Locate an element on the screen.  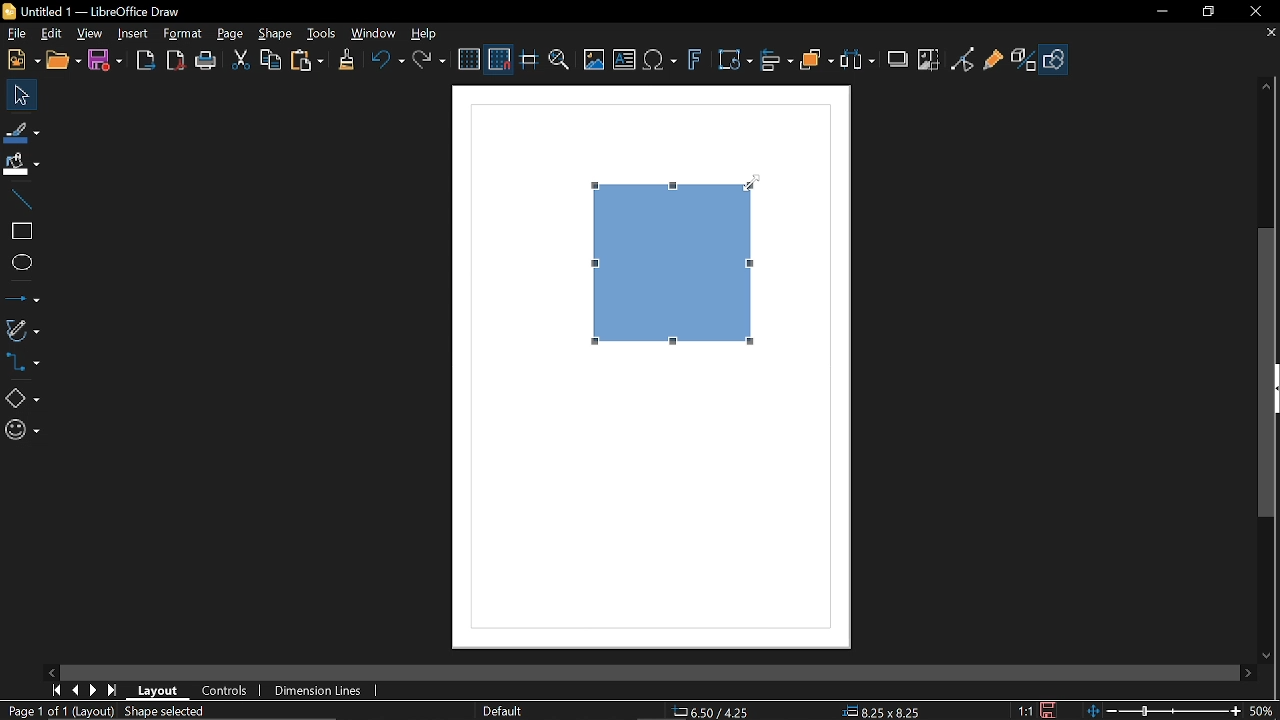
undo is located at coordinates (388, 60).